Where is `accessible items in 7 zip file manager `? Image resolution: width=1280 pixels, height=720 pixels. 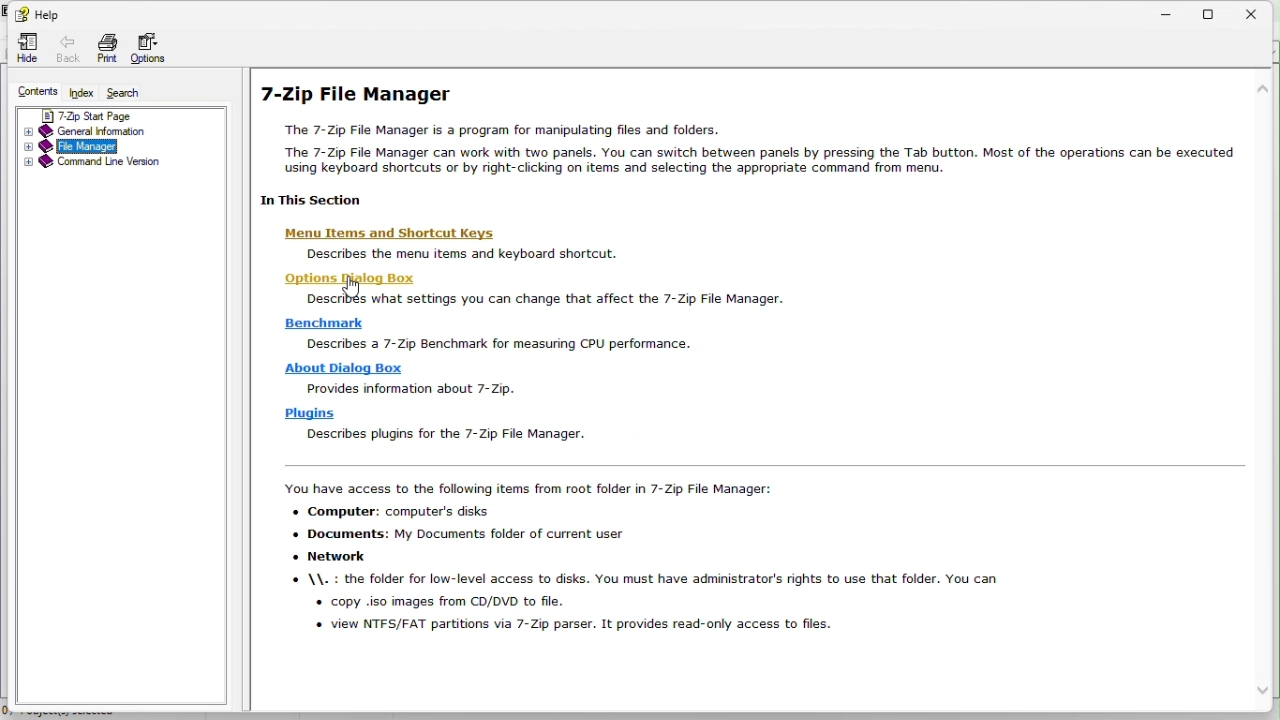
accessible items in 7 zip file manager  is located at coordinates (674, 561).